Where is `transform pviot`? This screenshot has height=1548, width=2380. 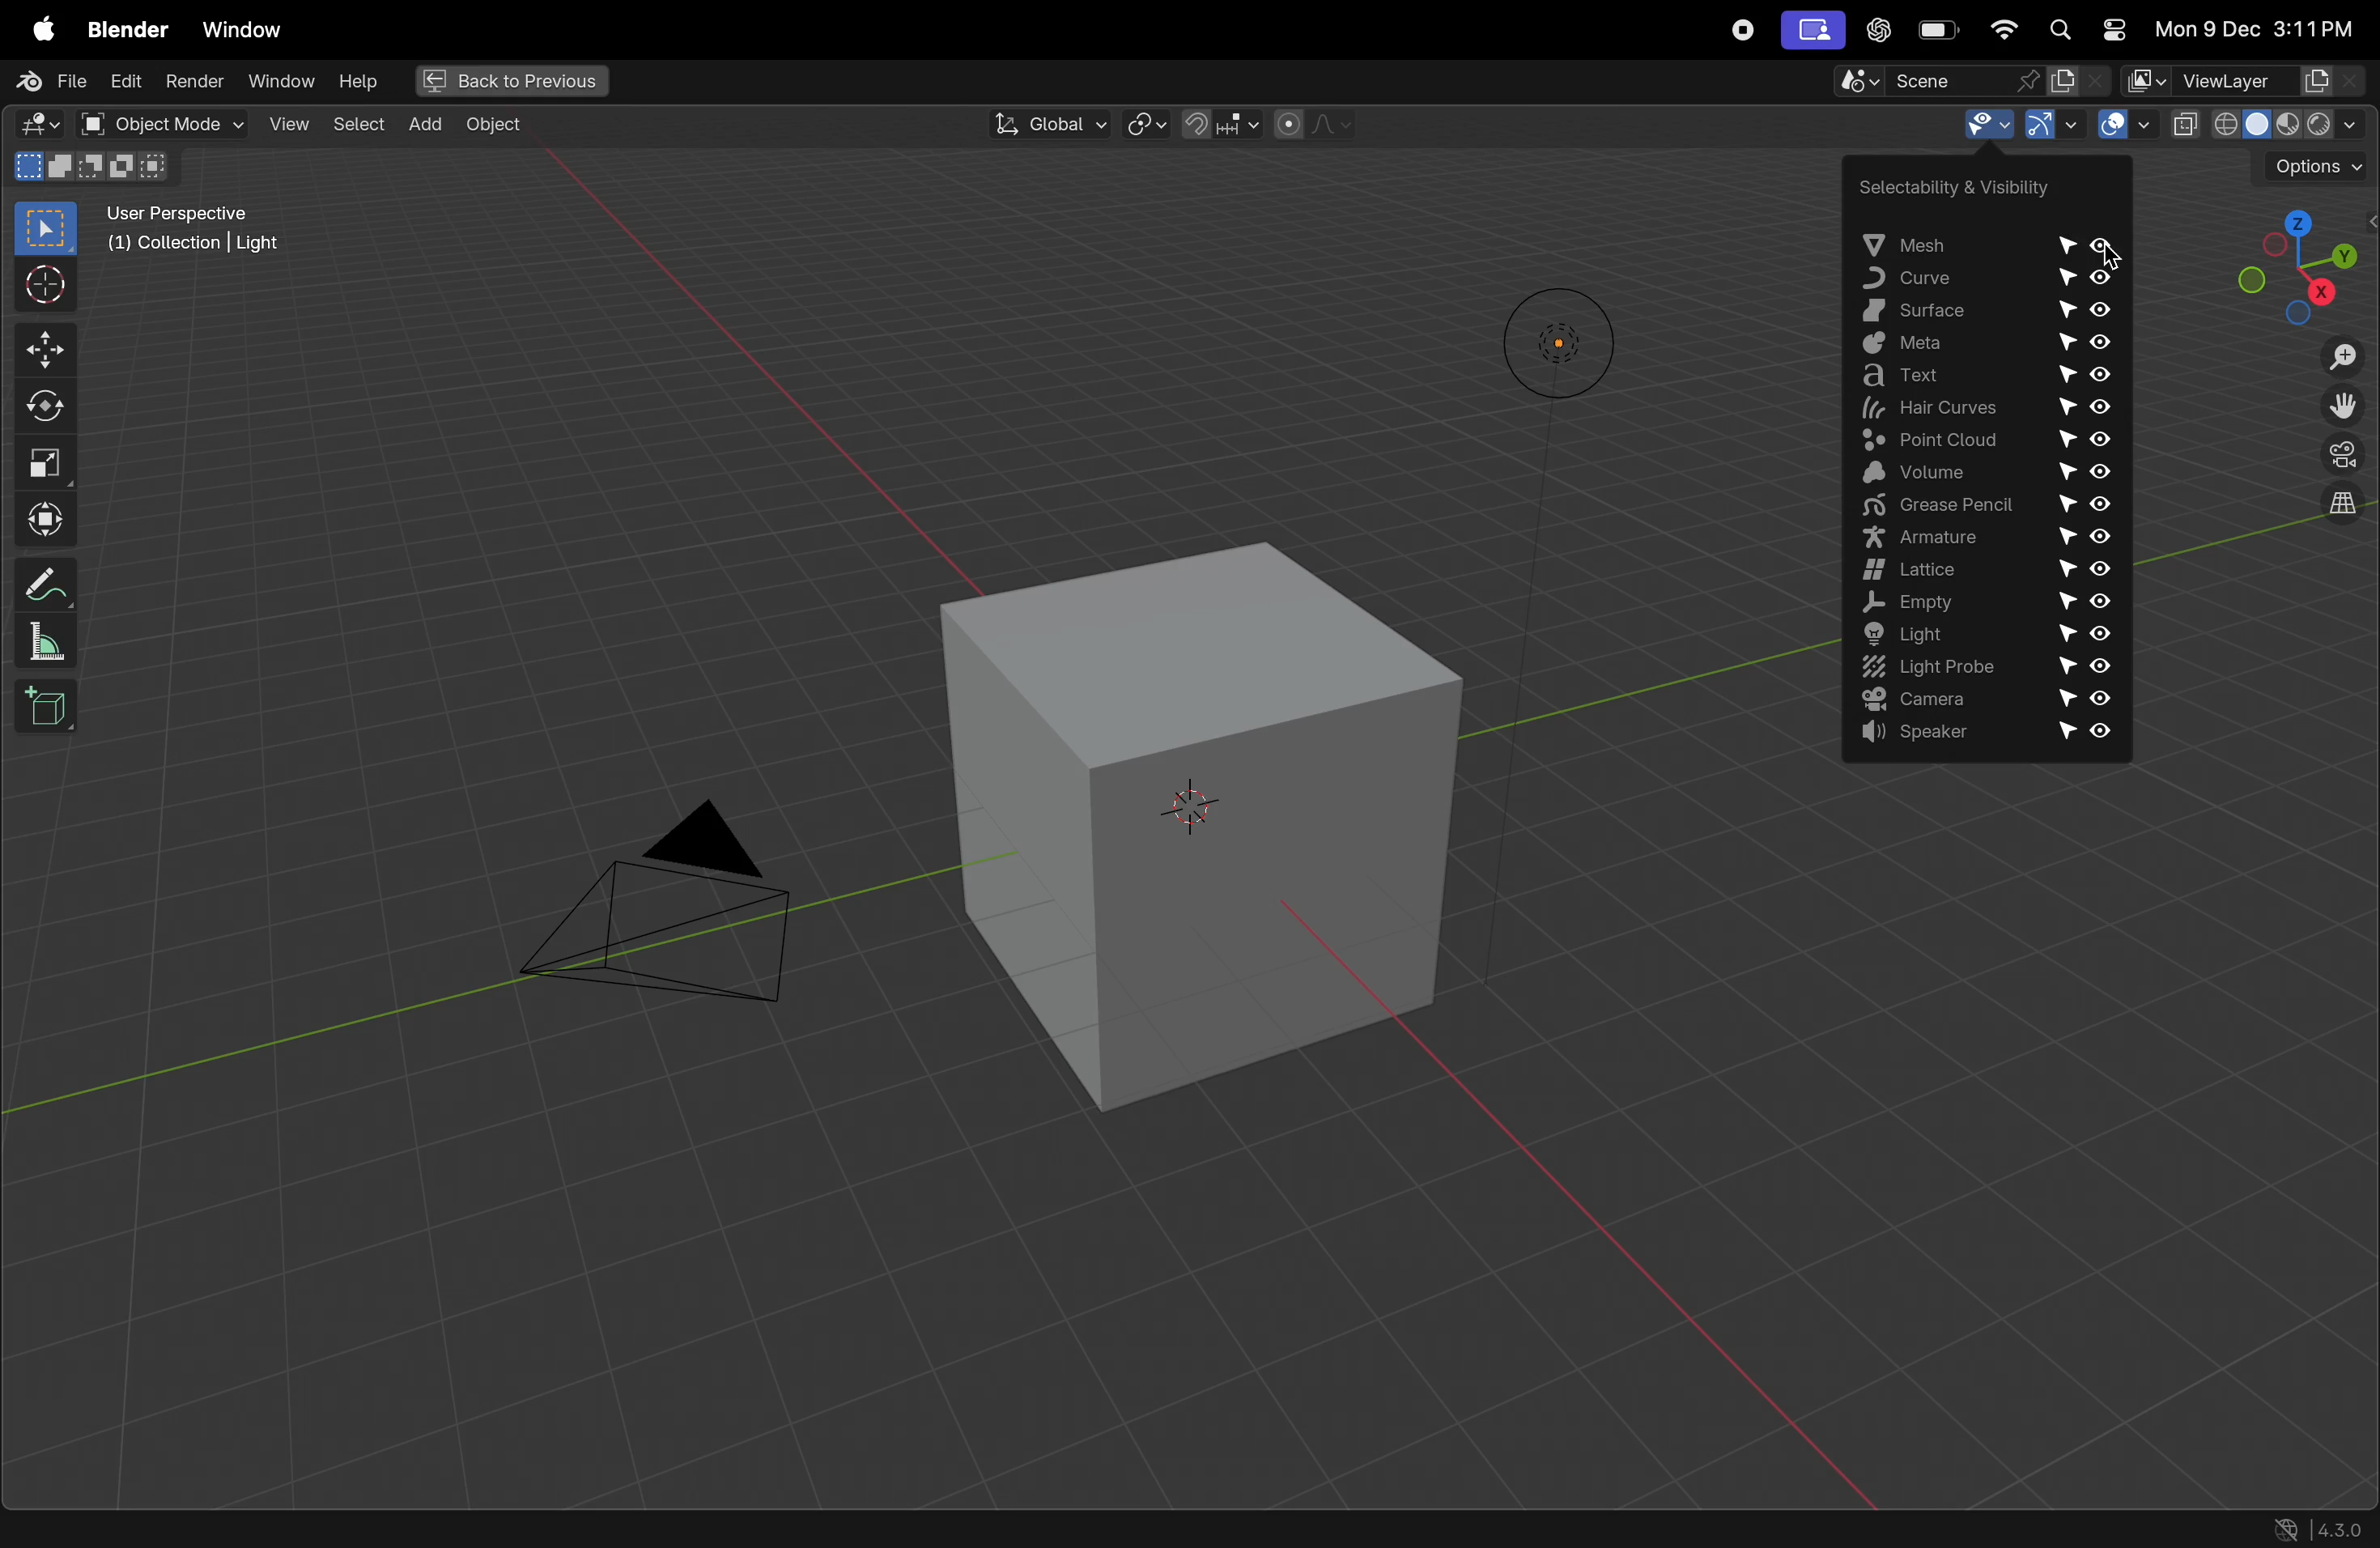 transform pviot is located at coordinates (1147, 123).